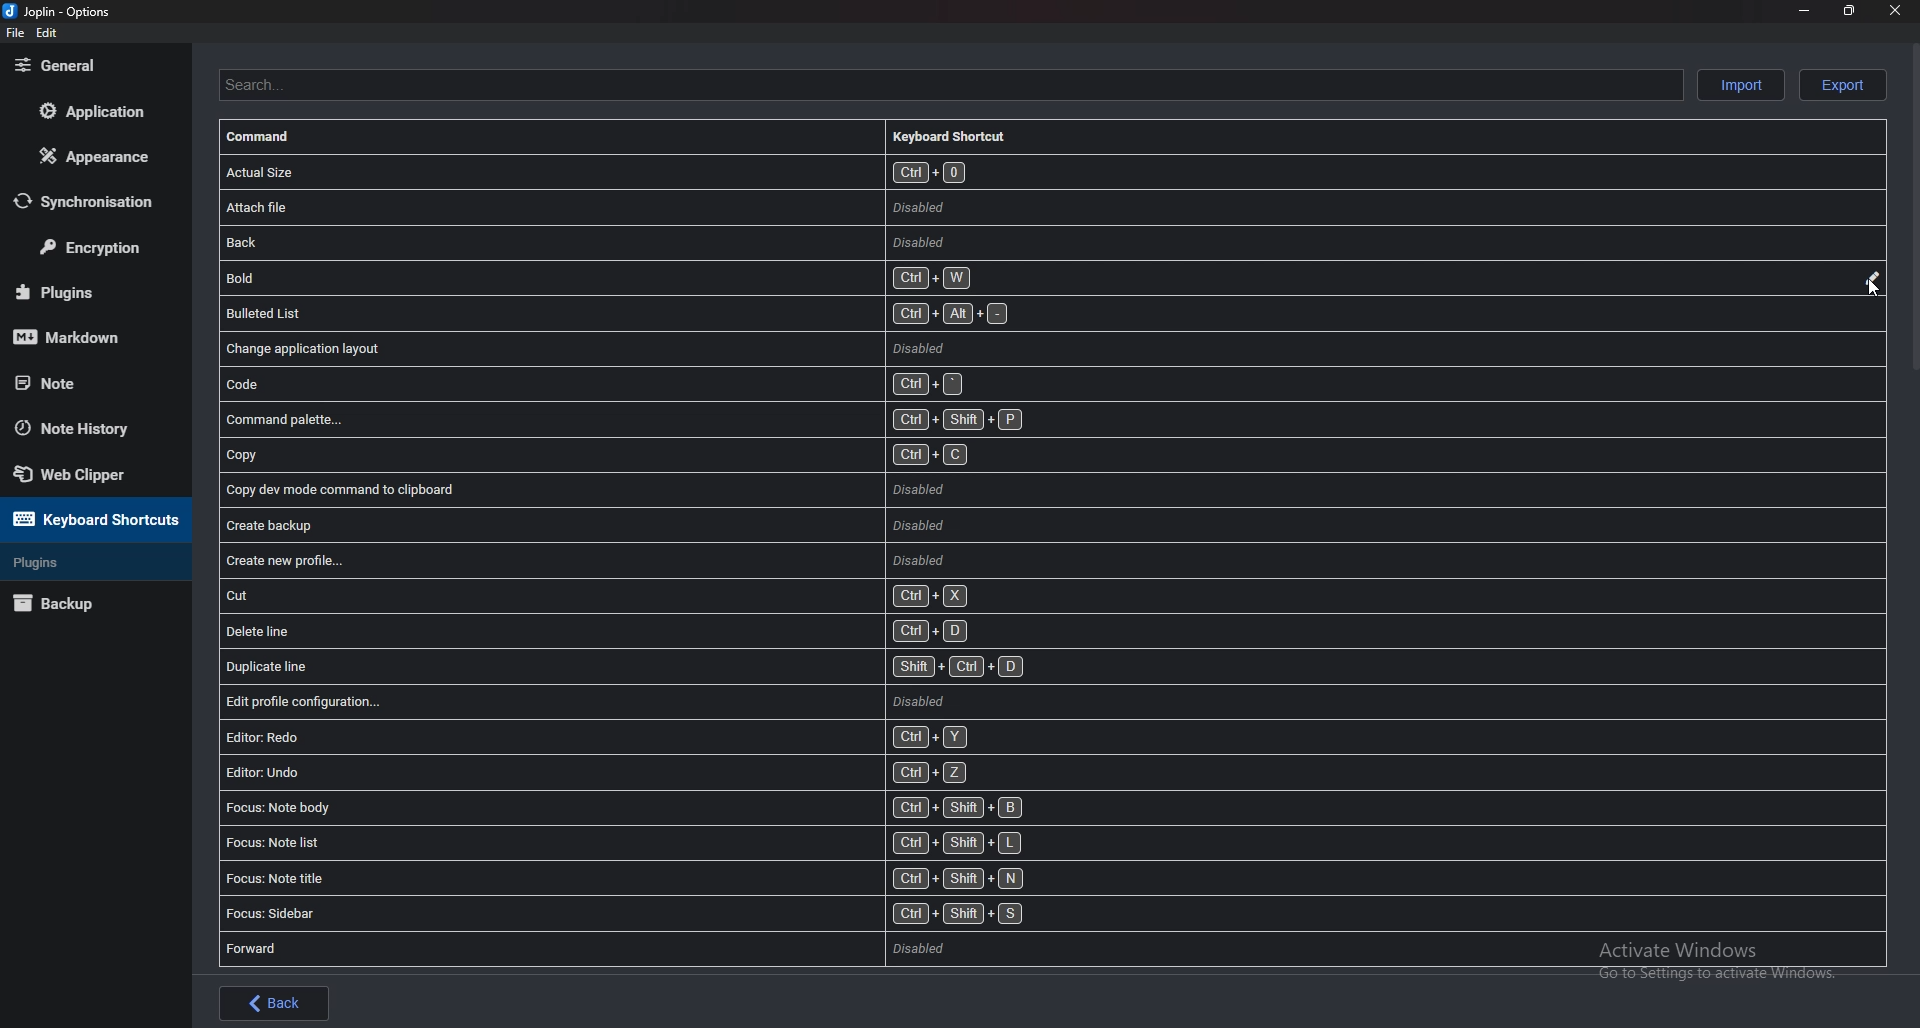 This screenshot has width=1920, height=1028. What do you see at coordinates (668, 489) in the screenshot?
I see `Copy dev mode command to clipboard` at bounding box center [668, 489].